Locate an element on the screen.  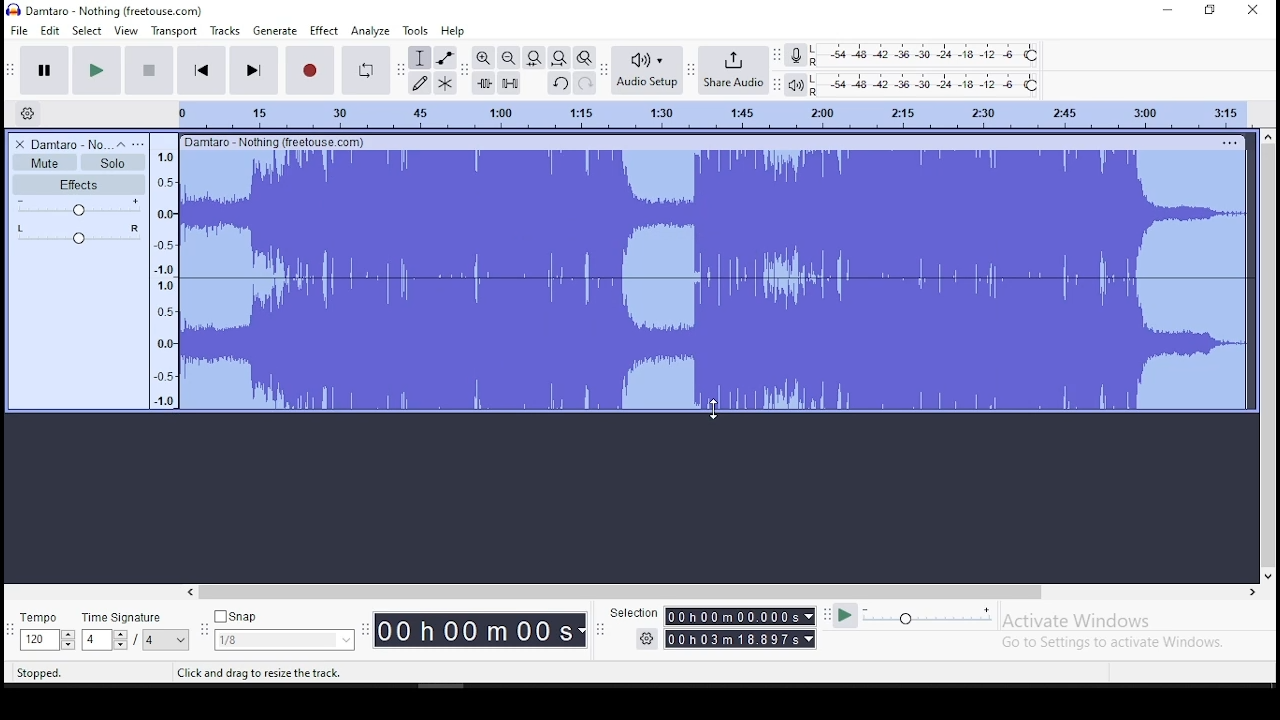
draw tool is located at coordinates (420, 83).